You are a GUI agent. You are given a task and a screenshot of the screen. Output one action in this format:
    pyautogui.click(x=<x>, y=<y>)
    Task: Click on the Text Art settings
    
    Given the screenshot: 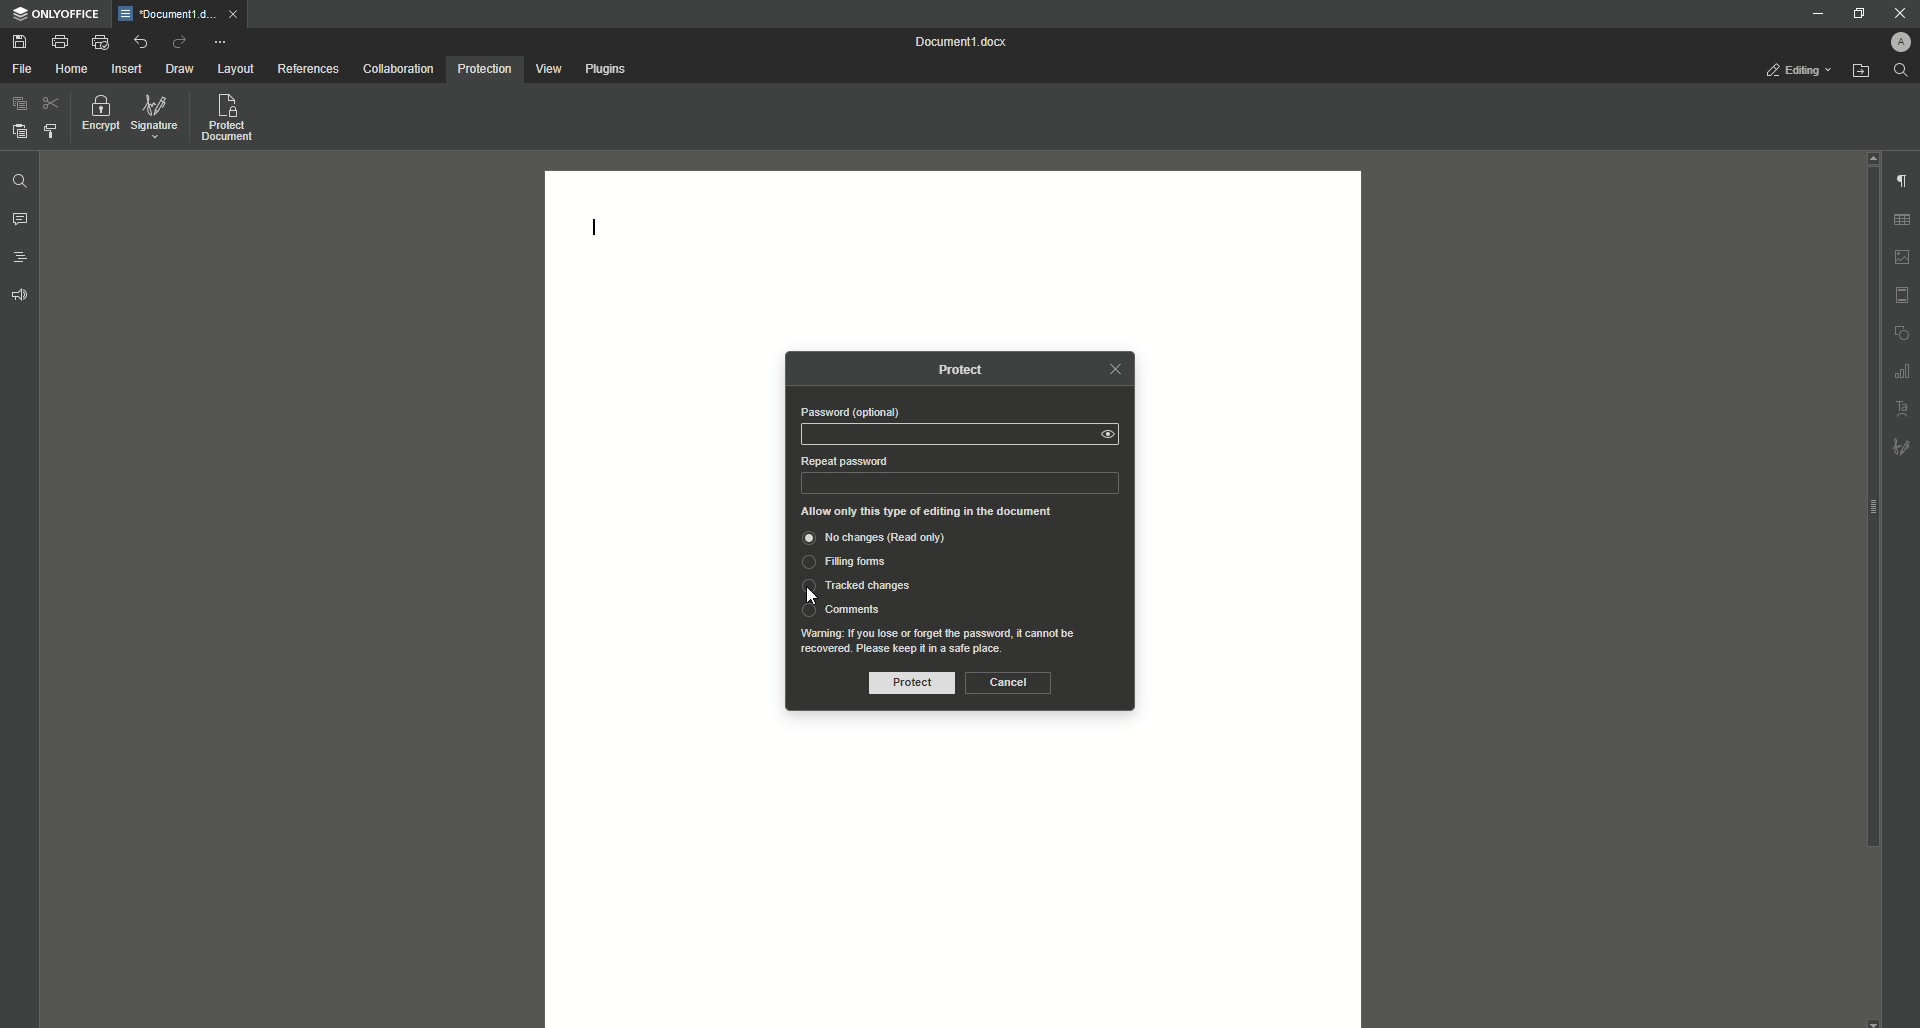 What is the action you would take?
    pyautogui.click(x=1903, y=408)
    